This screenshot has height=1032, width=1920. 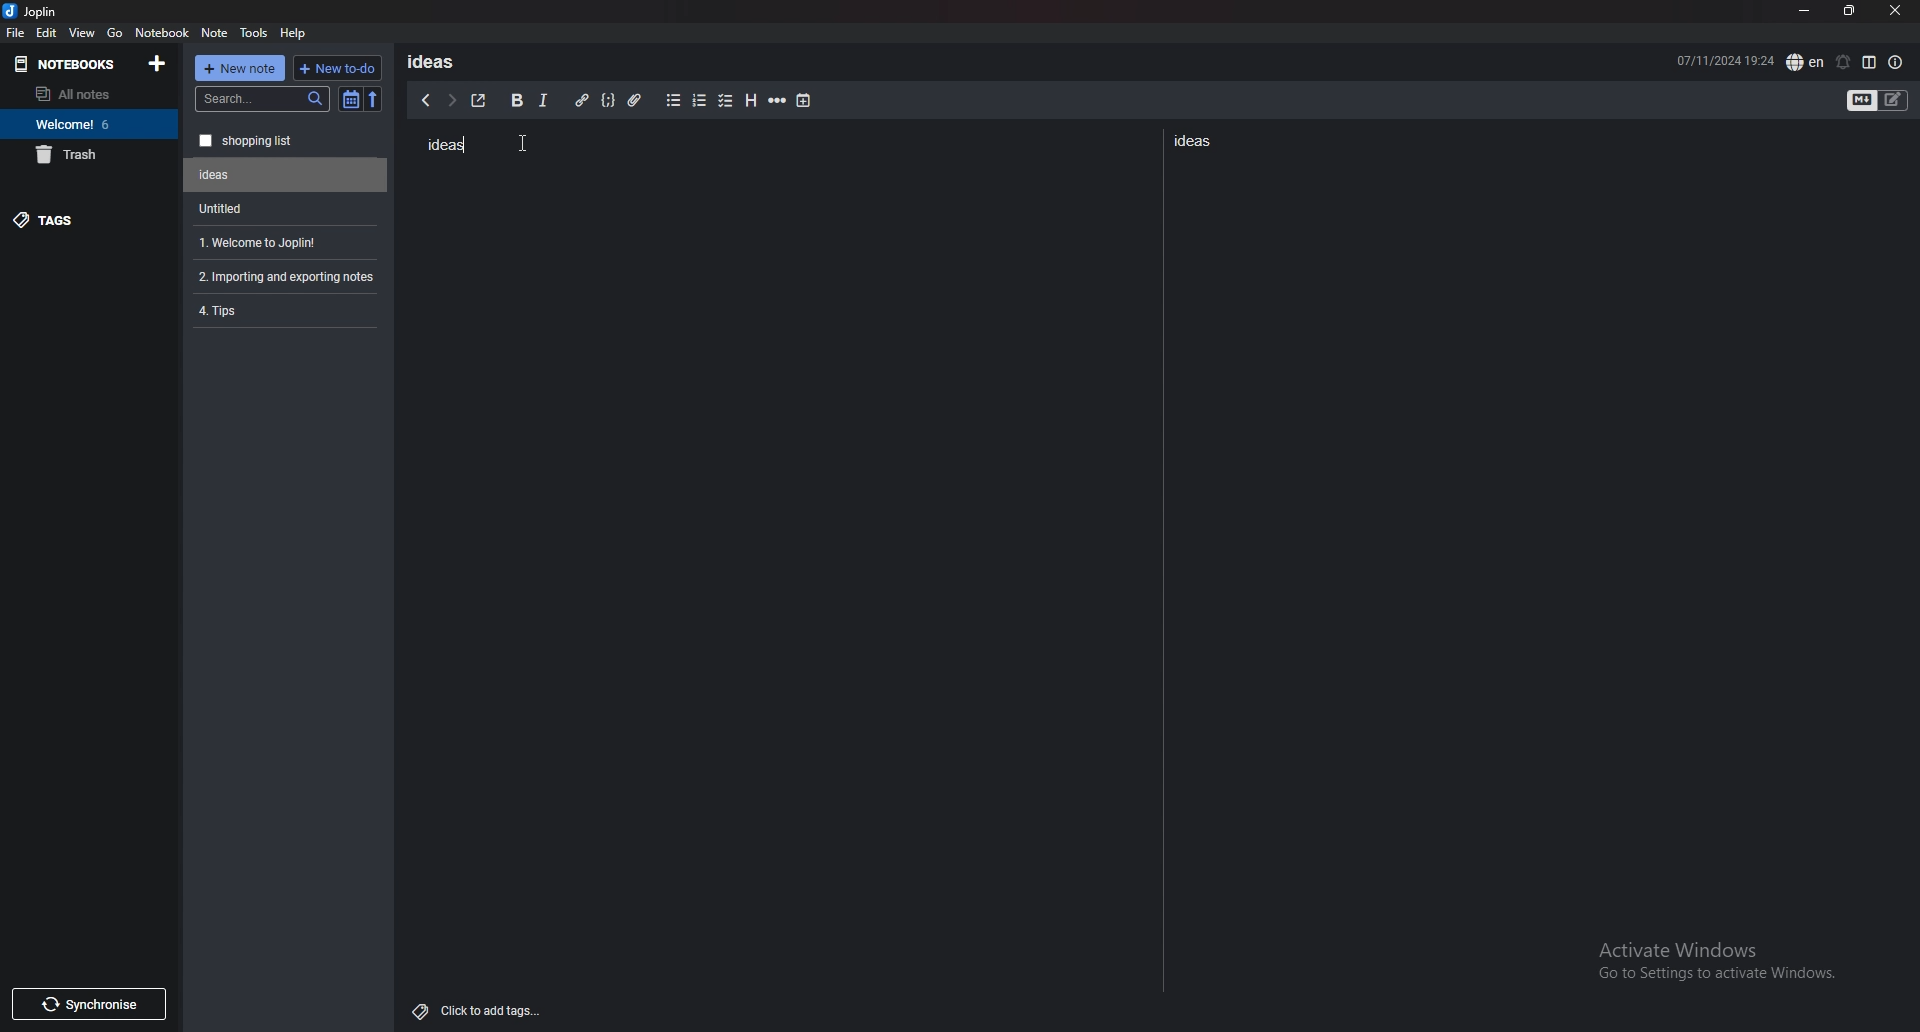 What do you see at coordinates (1198, 140) in the screenshot?
I see `ideas` at bounding box center [1198, 140].